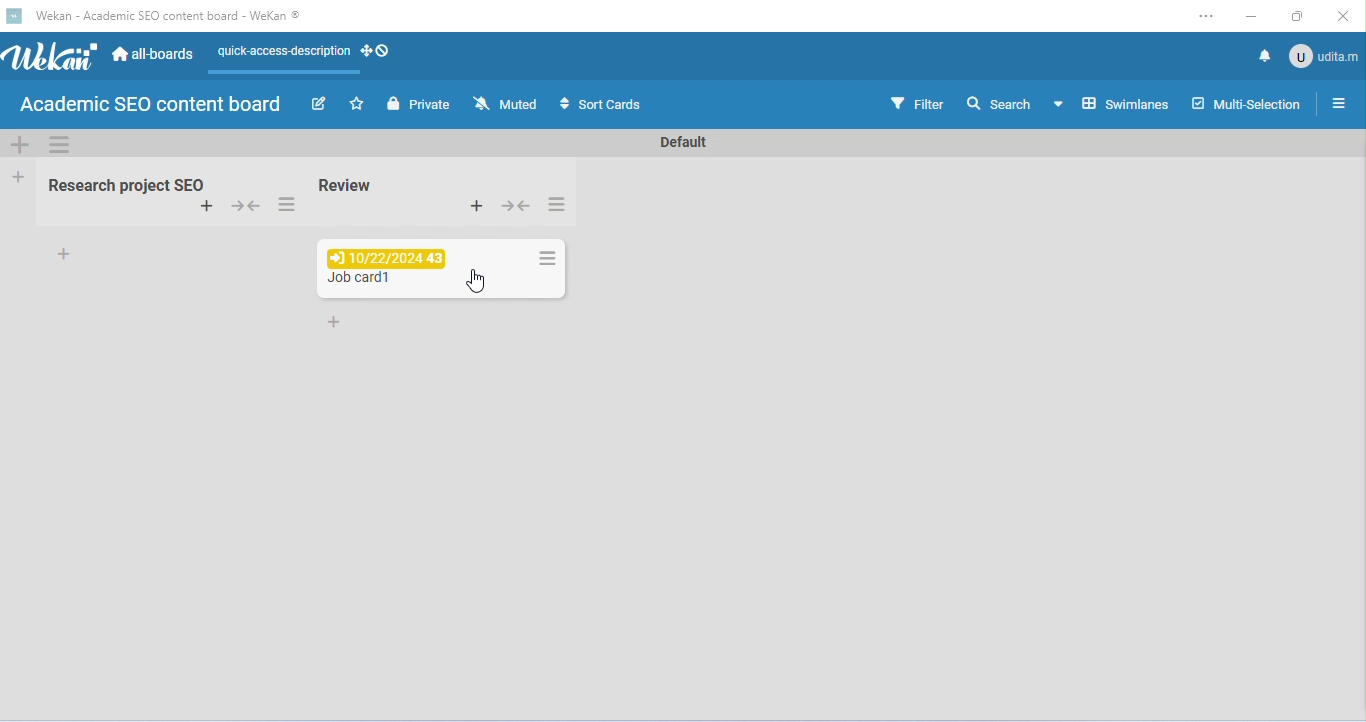  What do you see at coordinates (515, 204) in the screenshot?
I see `Collapse` at bounding box center [515, 204].